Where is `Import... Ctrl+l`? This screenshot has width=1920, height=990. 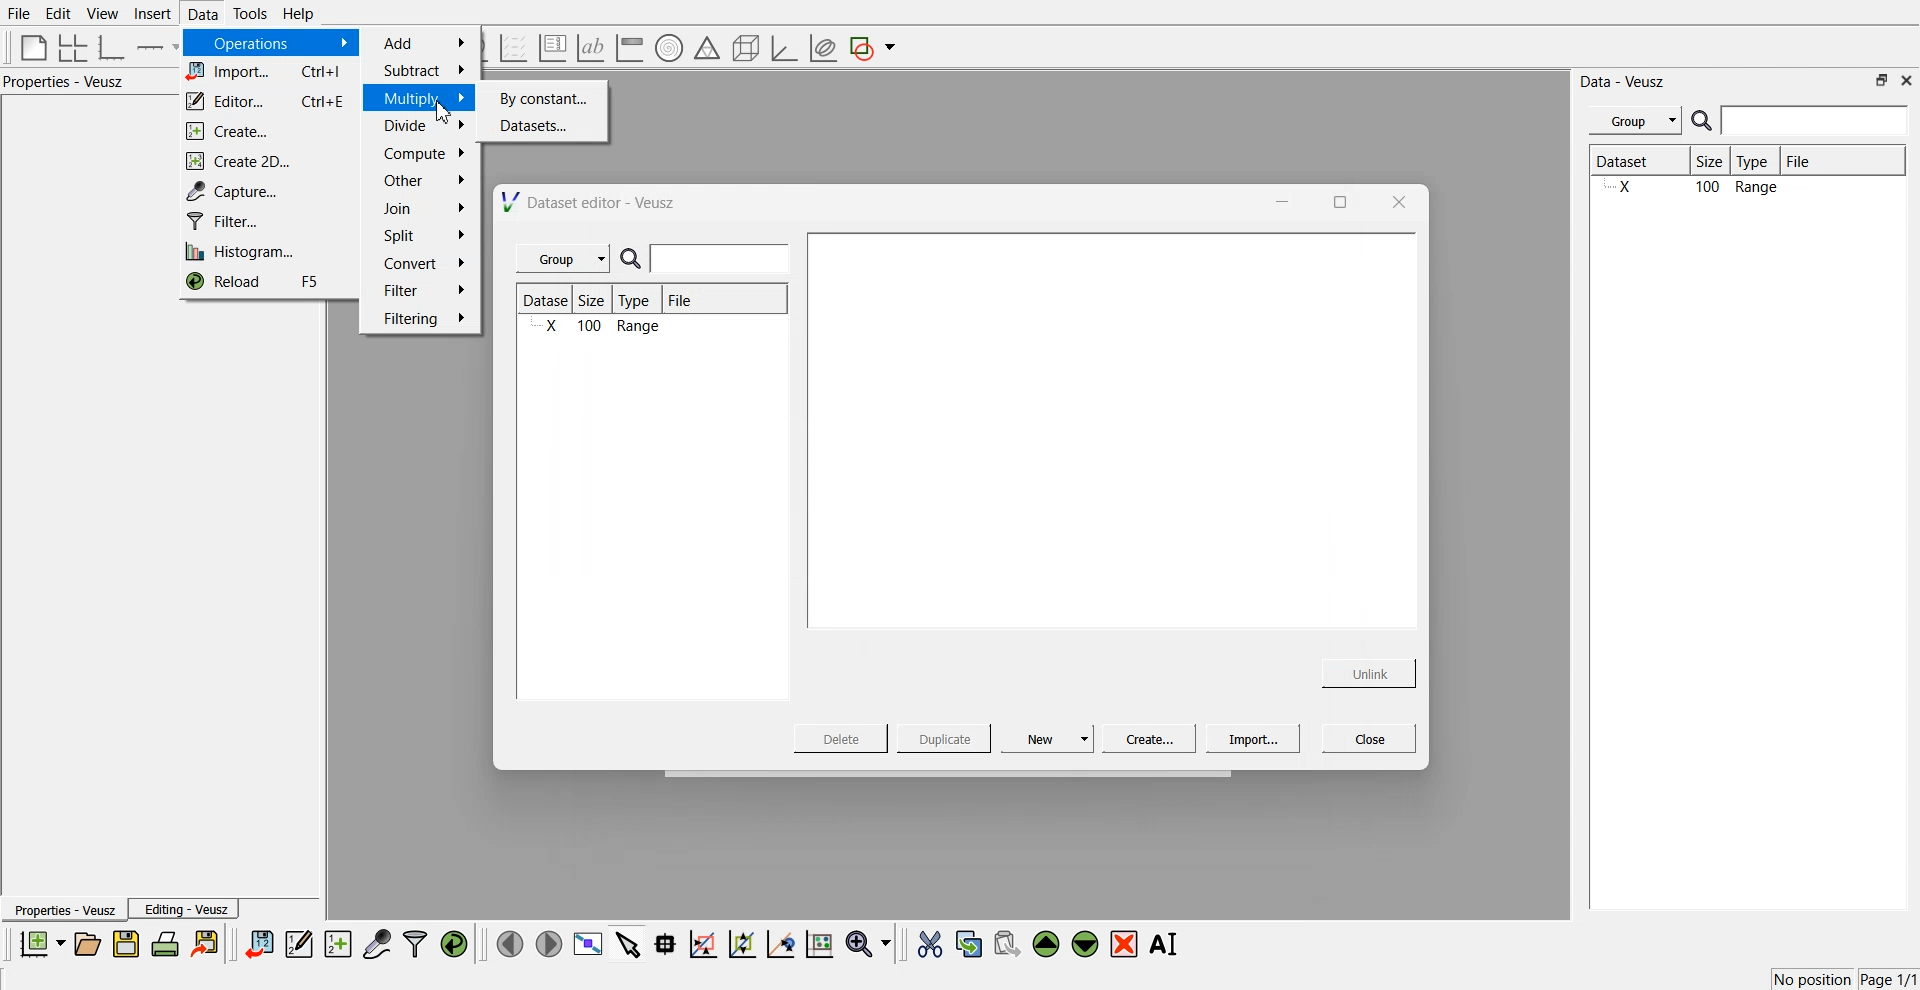 Import... Ctrl+l is located at coordinates (268, 73).